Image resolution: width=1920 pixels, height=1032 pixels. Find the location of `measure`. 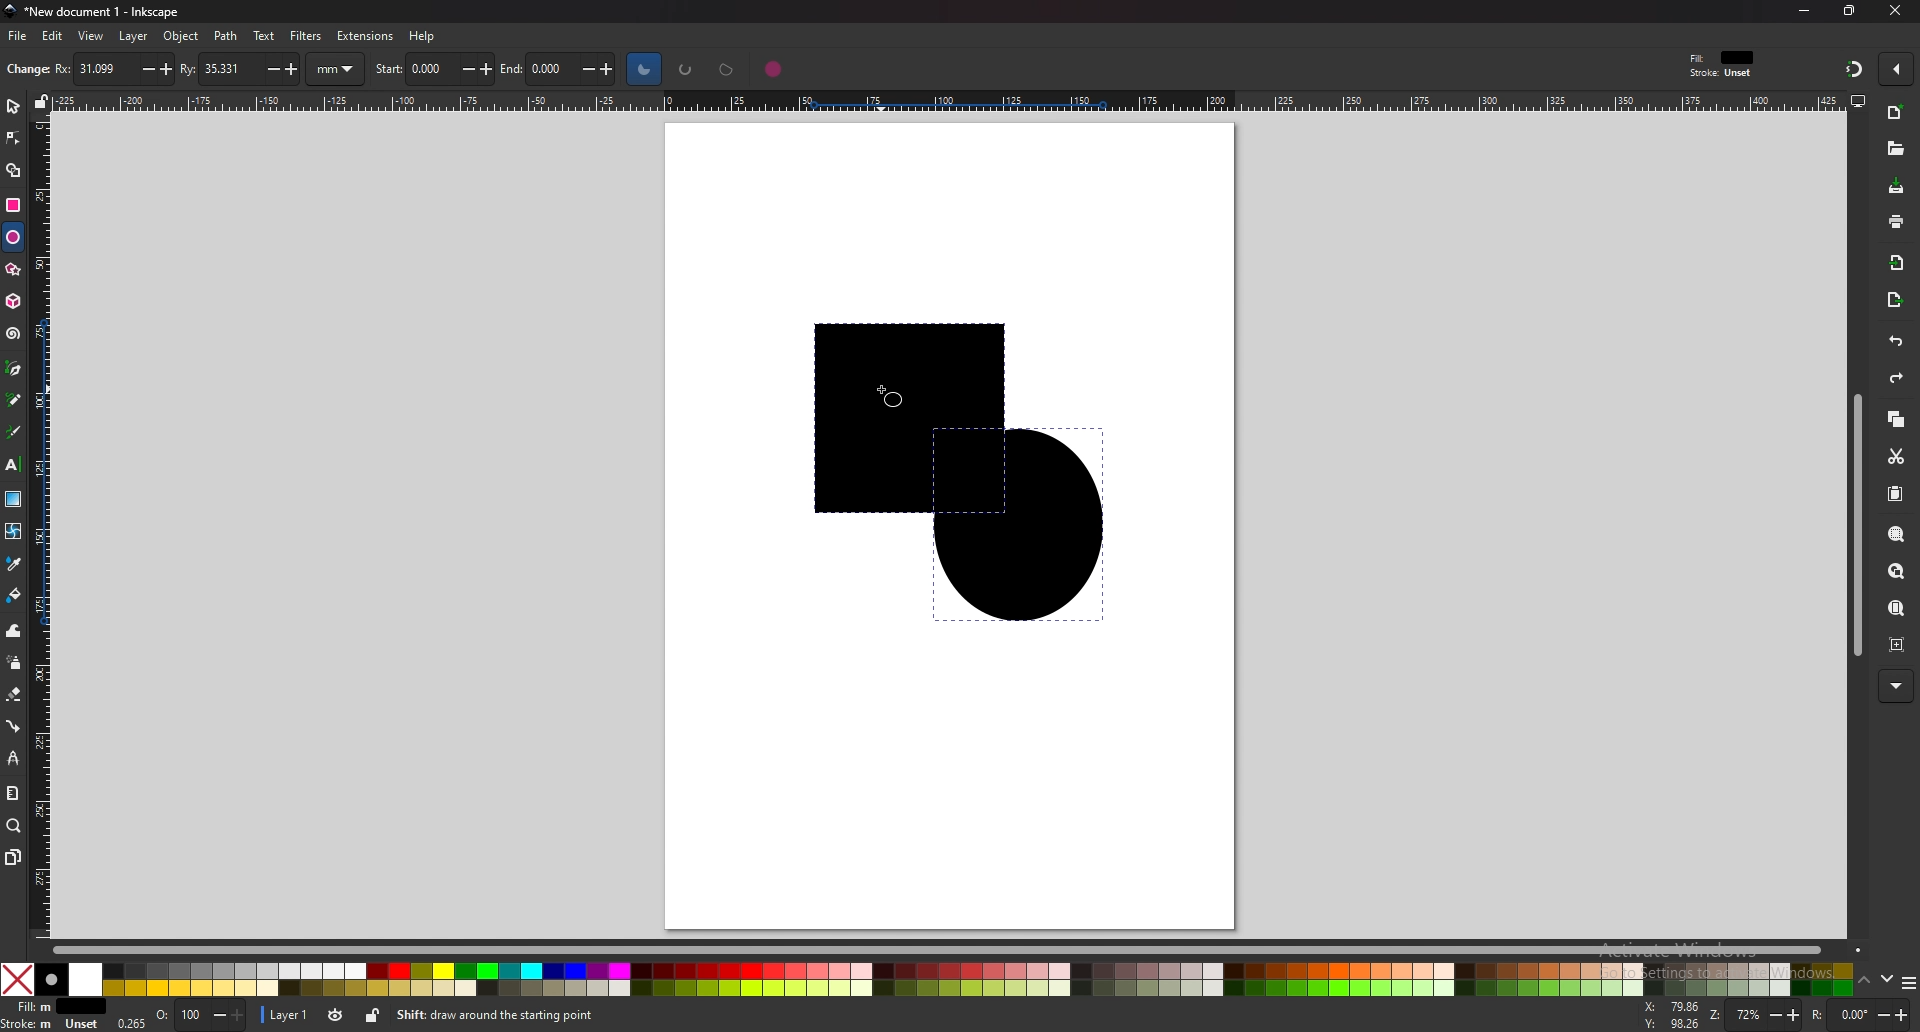

measure is located at coordinates (14, 794).